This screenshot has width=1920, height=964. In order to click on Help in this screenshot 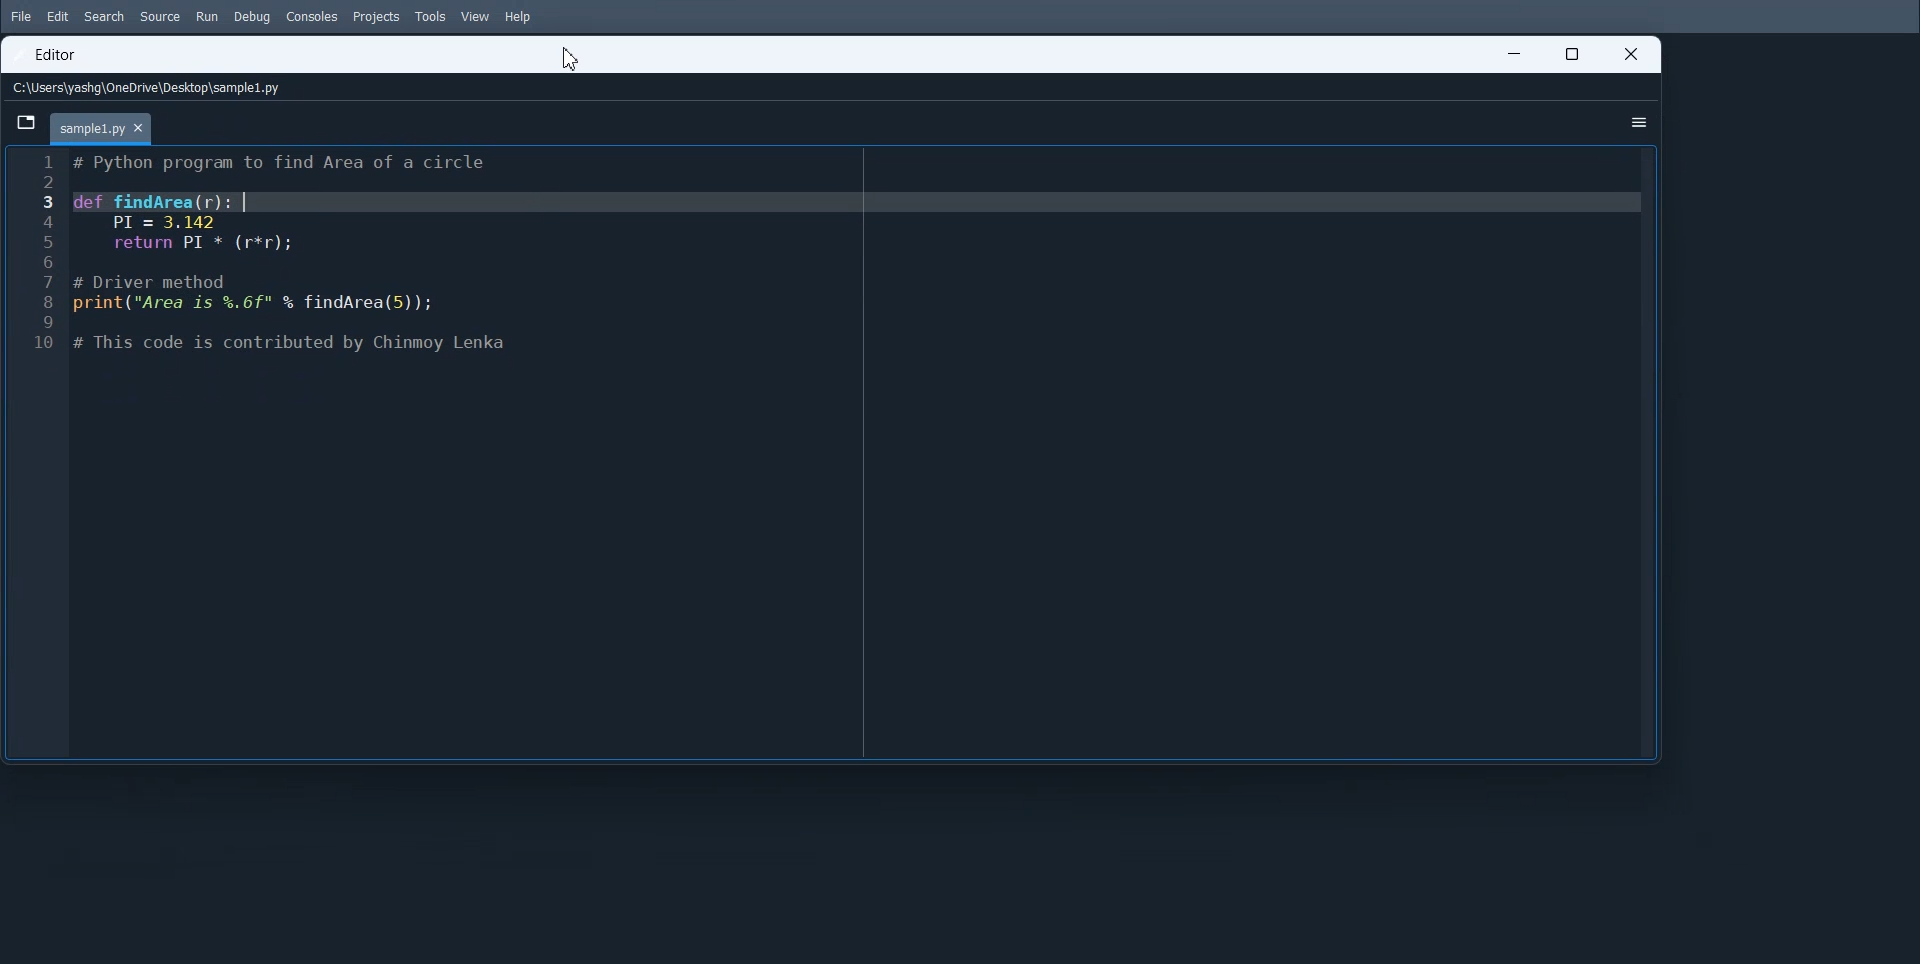, I will do `click(519, 18)`.